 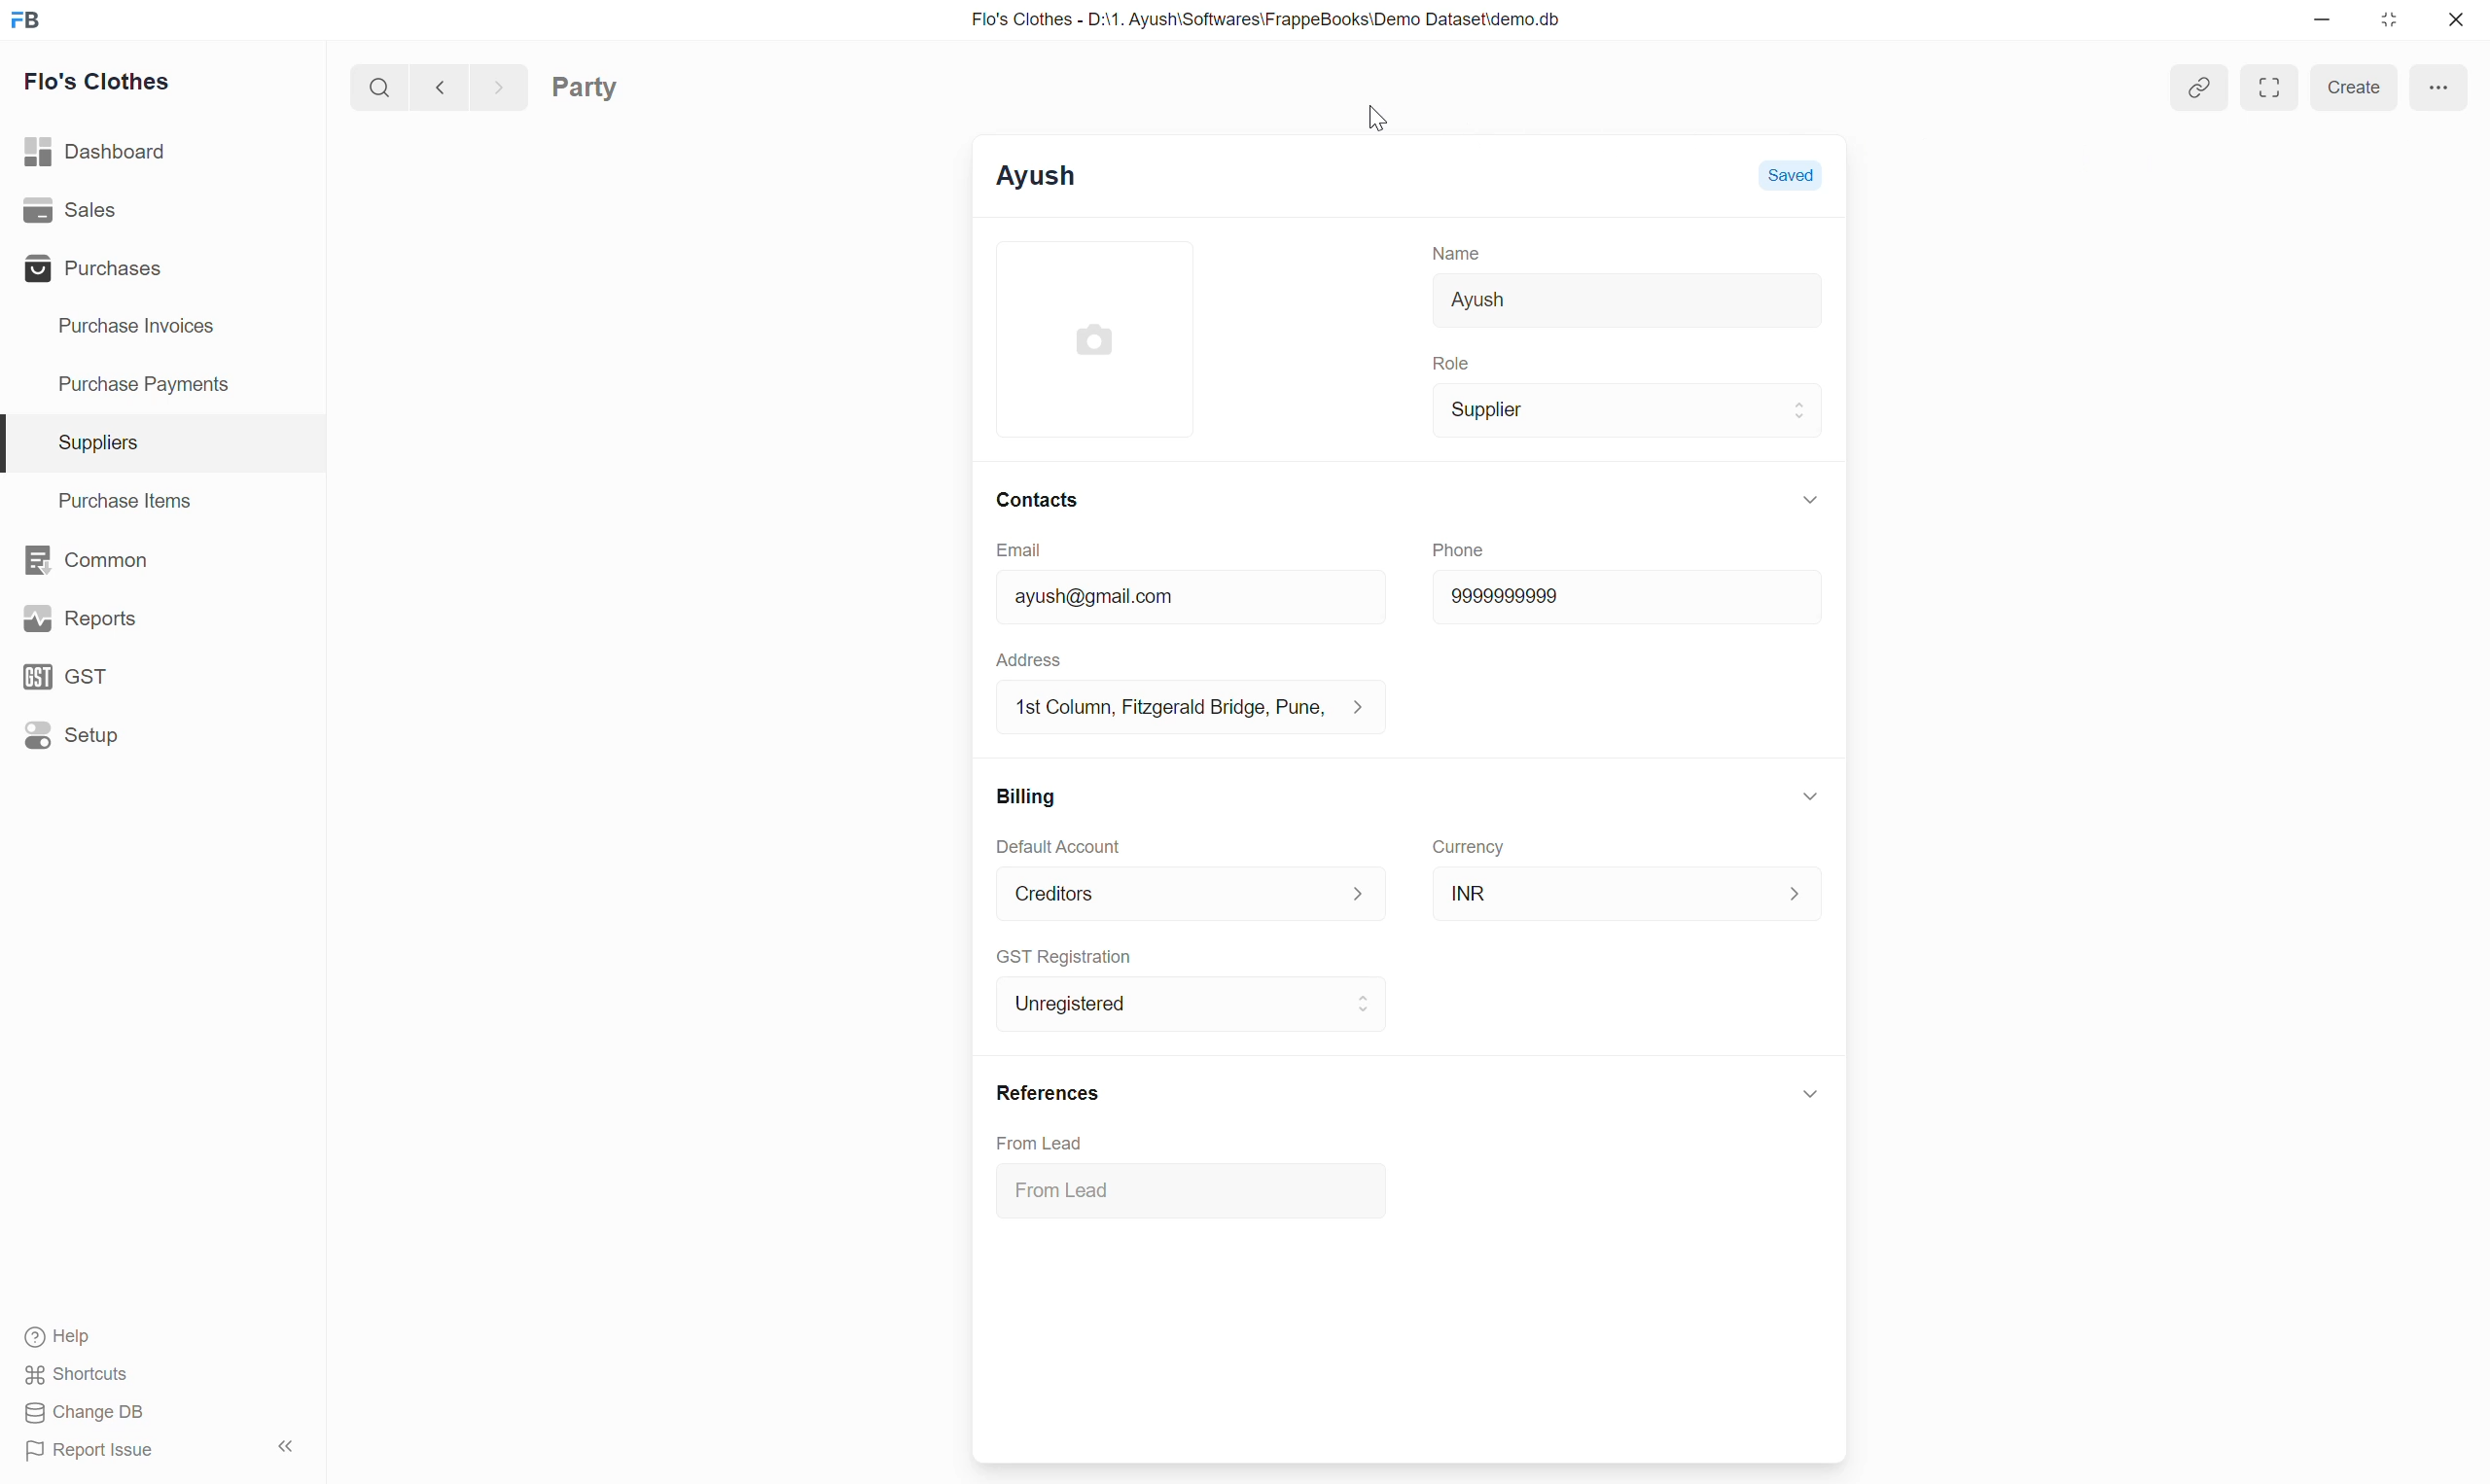 I want to click on Purchases, so click(x=161, y=268).